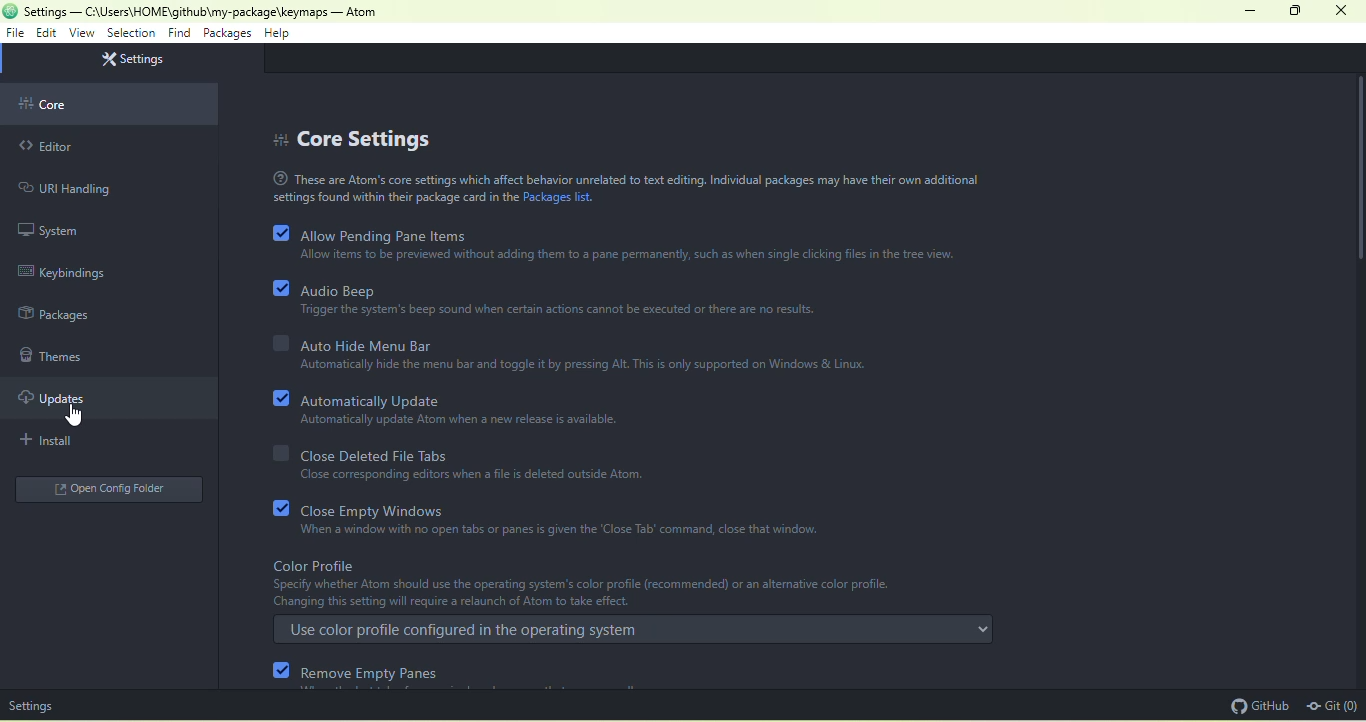 The image size is (1366, 722). Describe the element at coordinates (475, 477) in the screenshot. I see `text on close deleted file tabs` at that location.